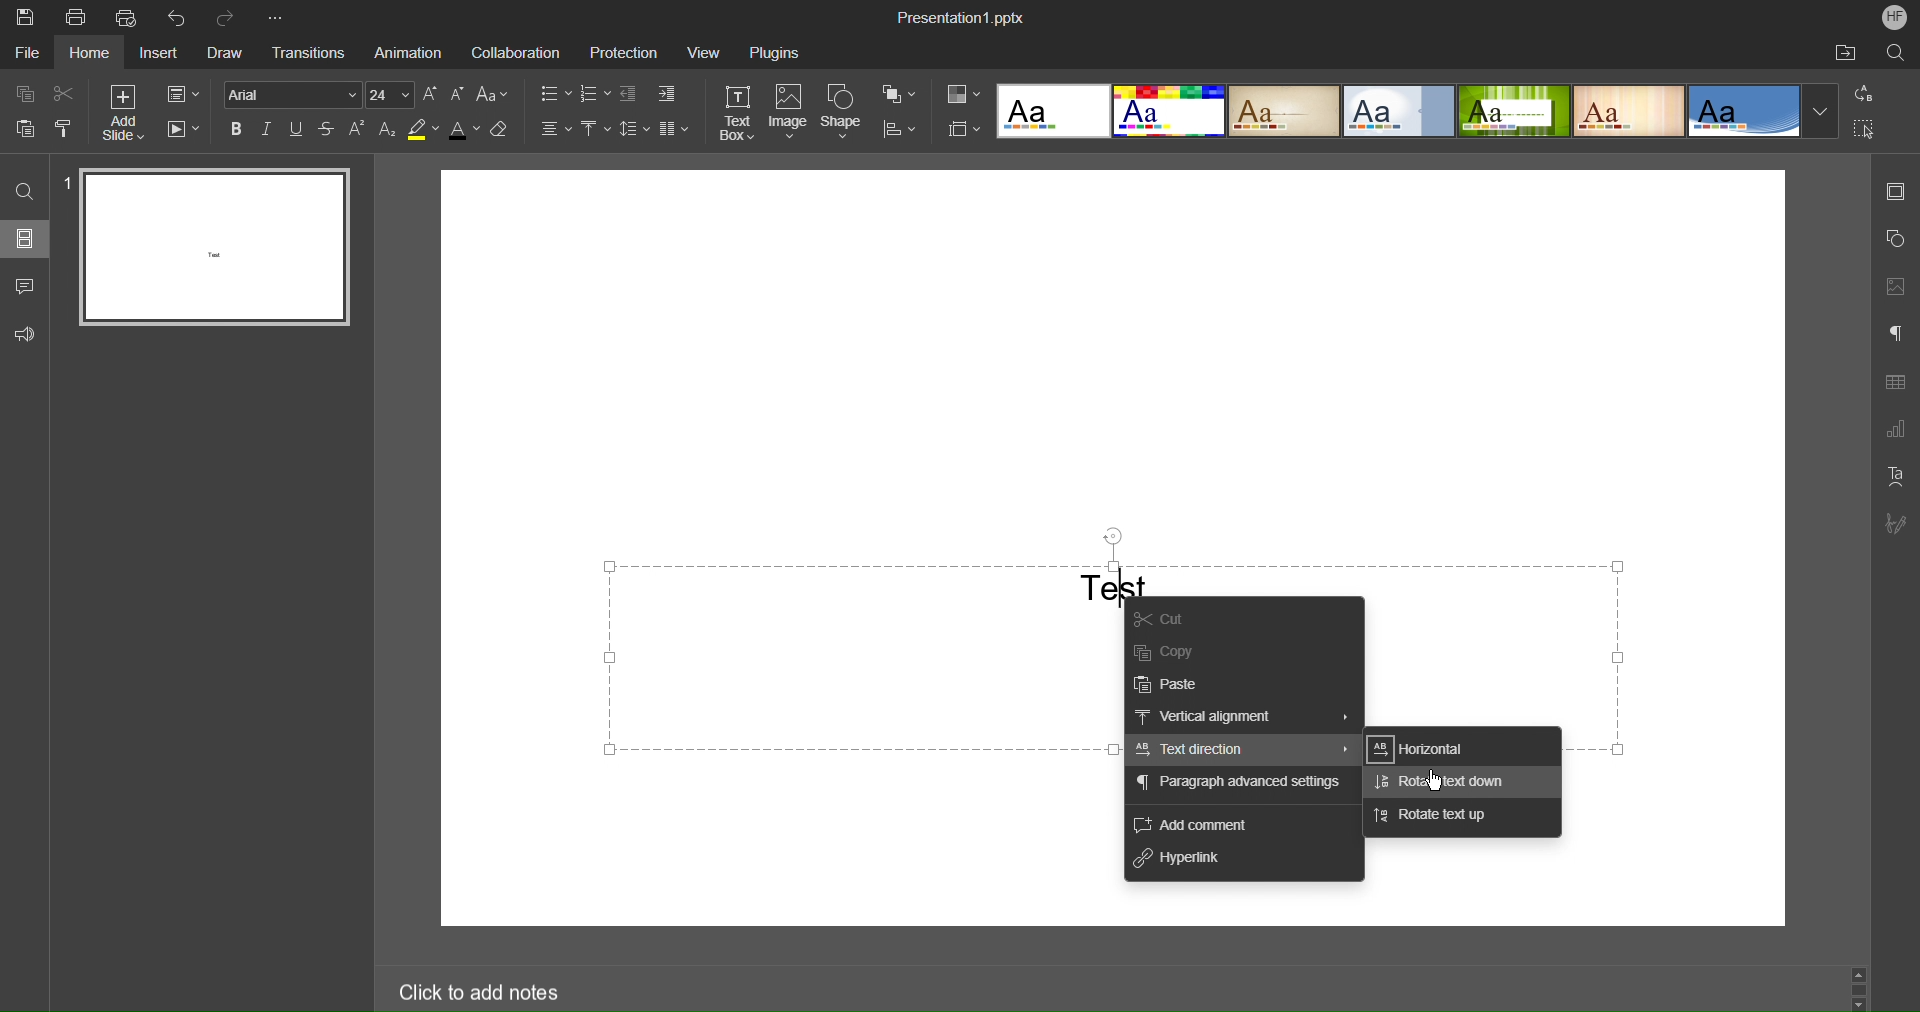 The width and height of the screenshot is (1920, 1012). I want to click on Text Direction, so click(1237, 752).